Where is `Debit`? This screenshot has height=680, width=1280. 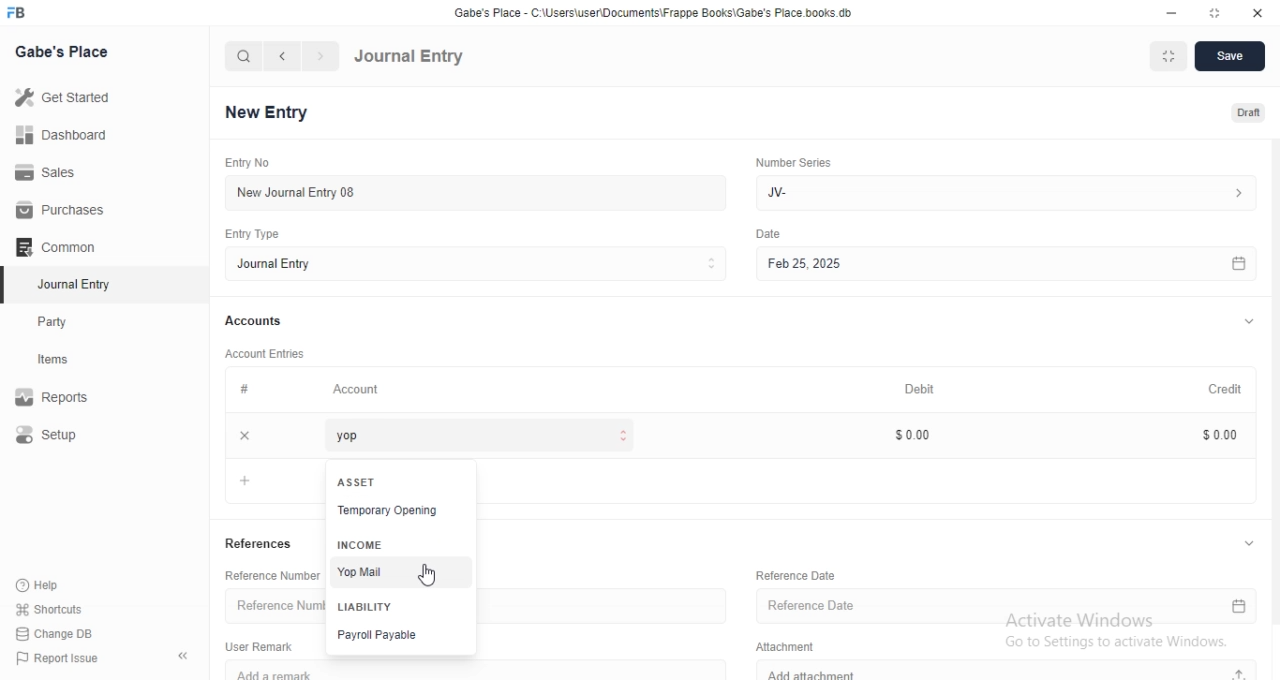
Debit is located at coordinates (919, 388).